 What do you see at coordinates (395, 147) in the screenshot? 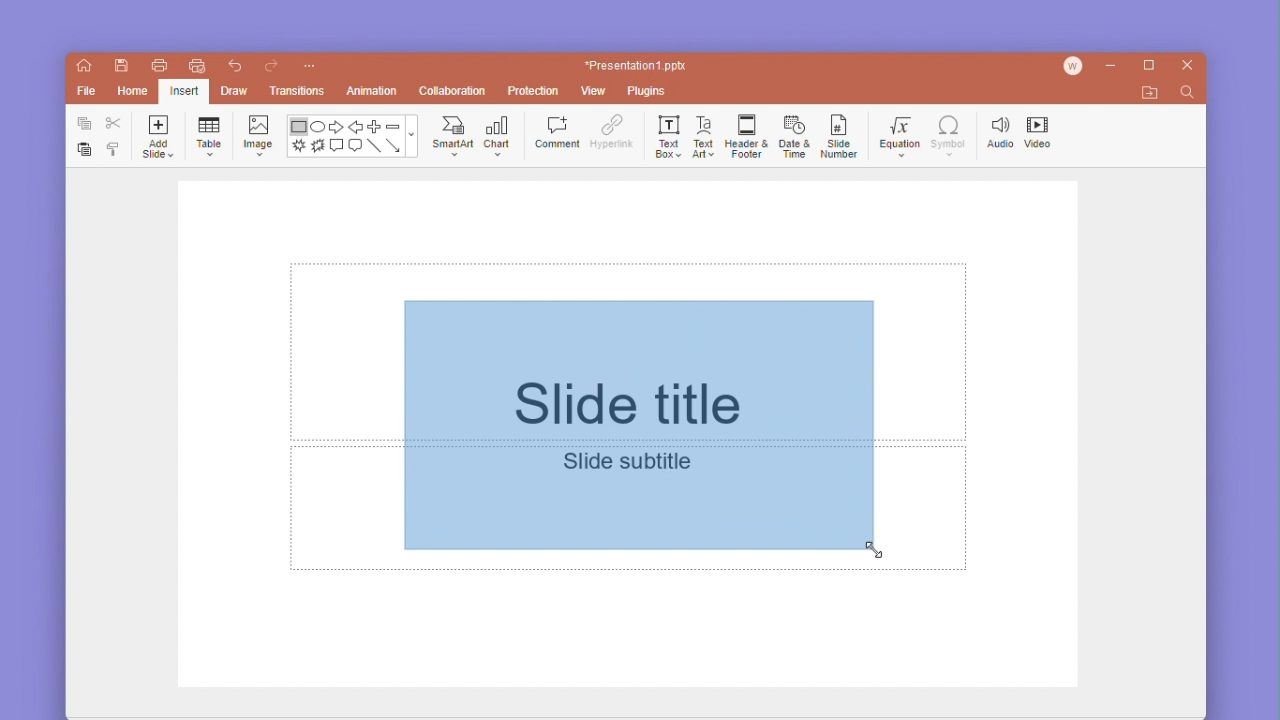
I see `arrow line` at bounding box center [395, 147].